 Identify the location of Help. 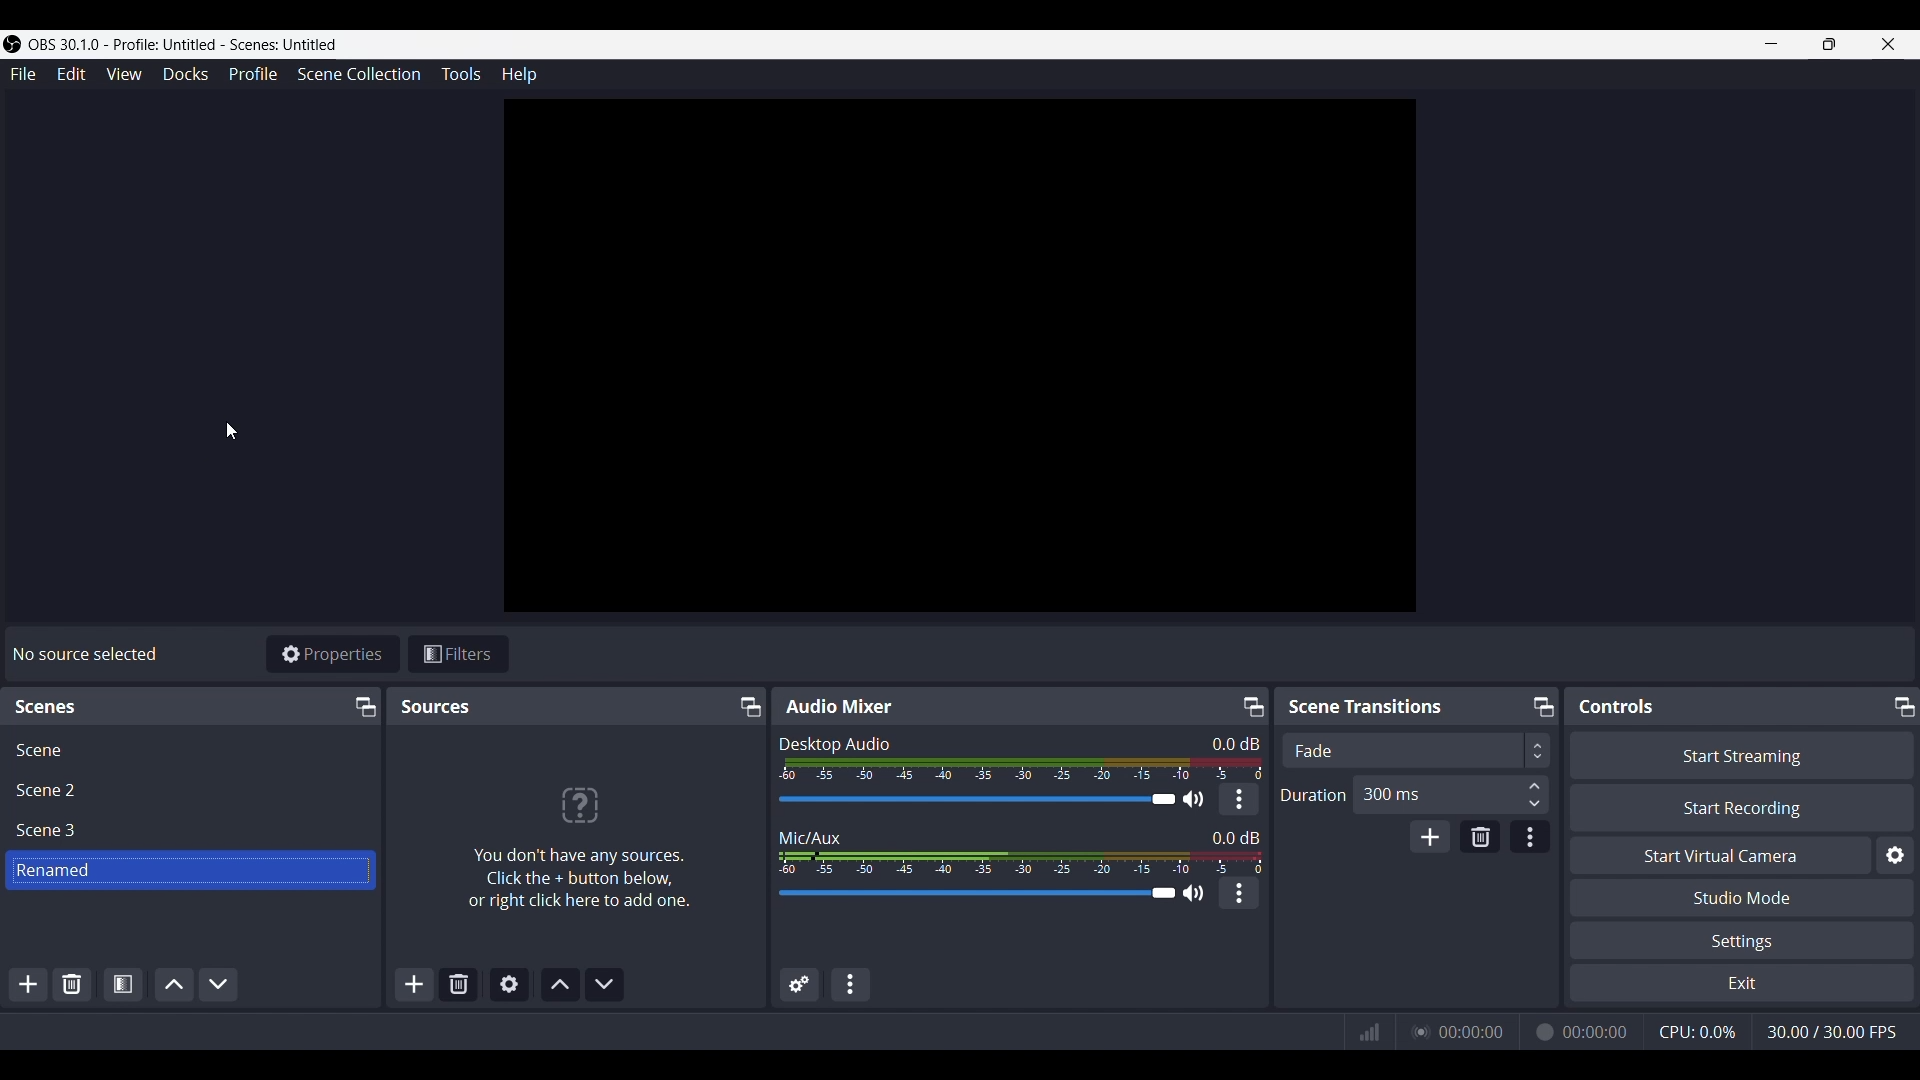
(517, 76).